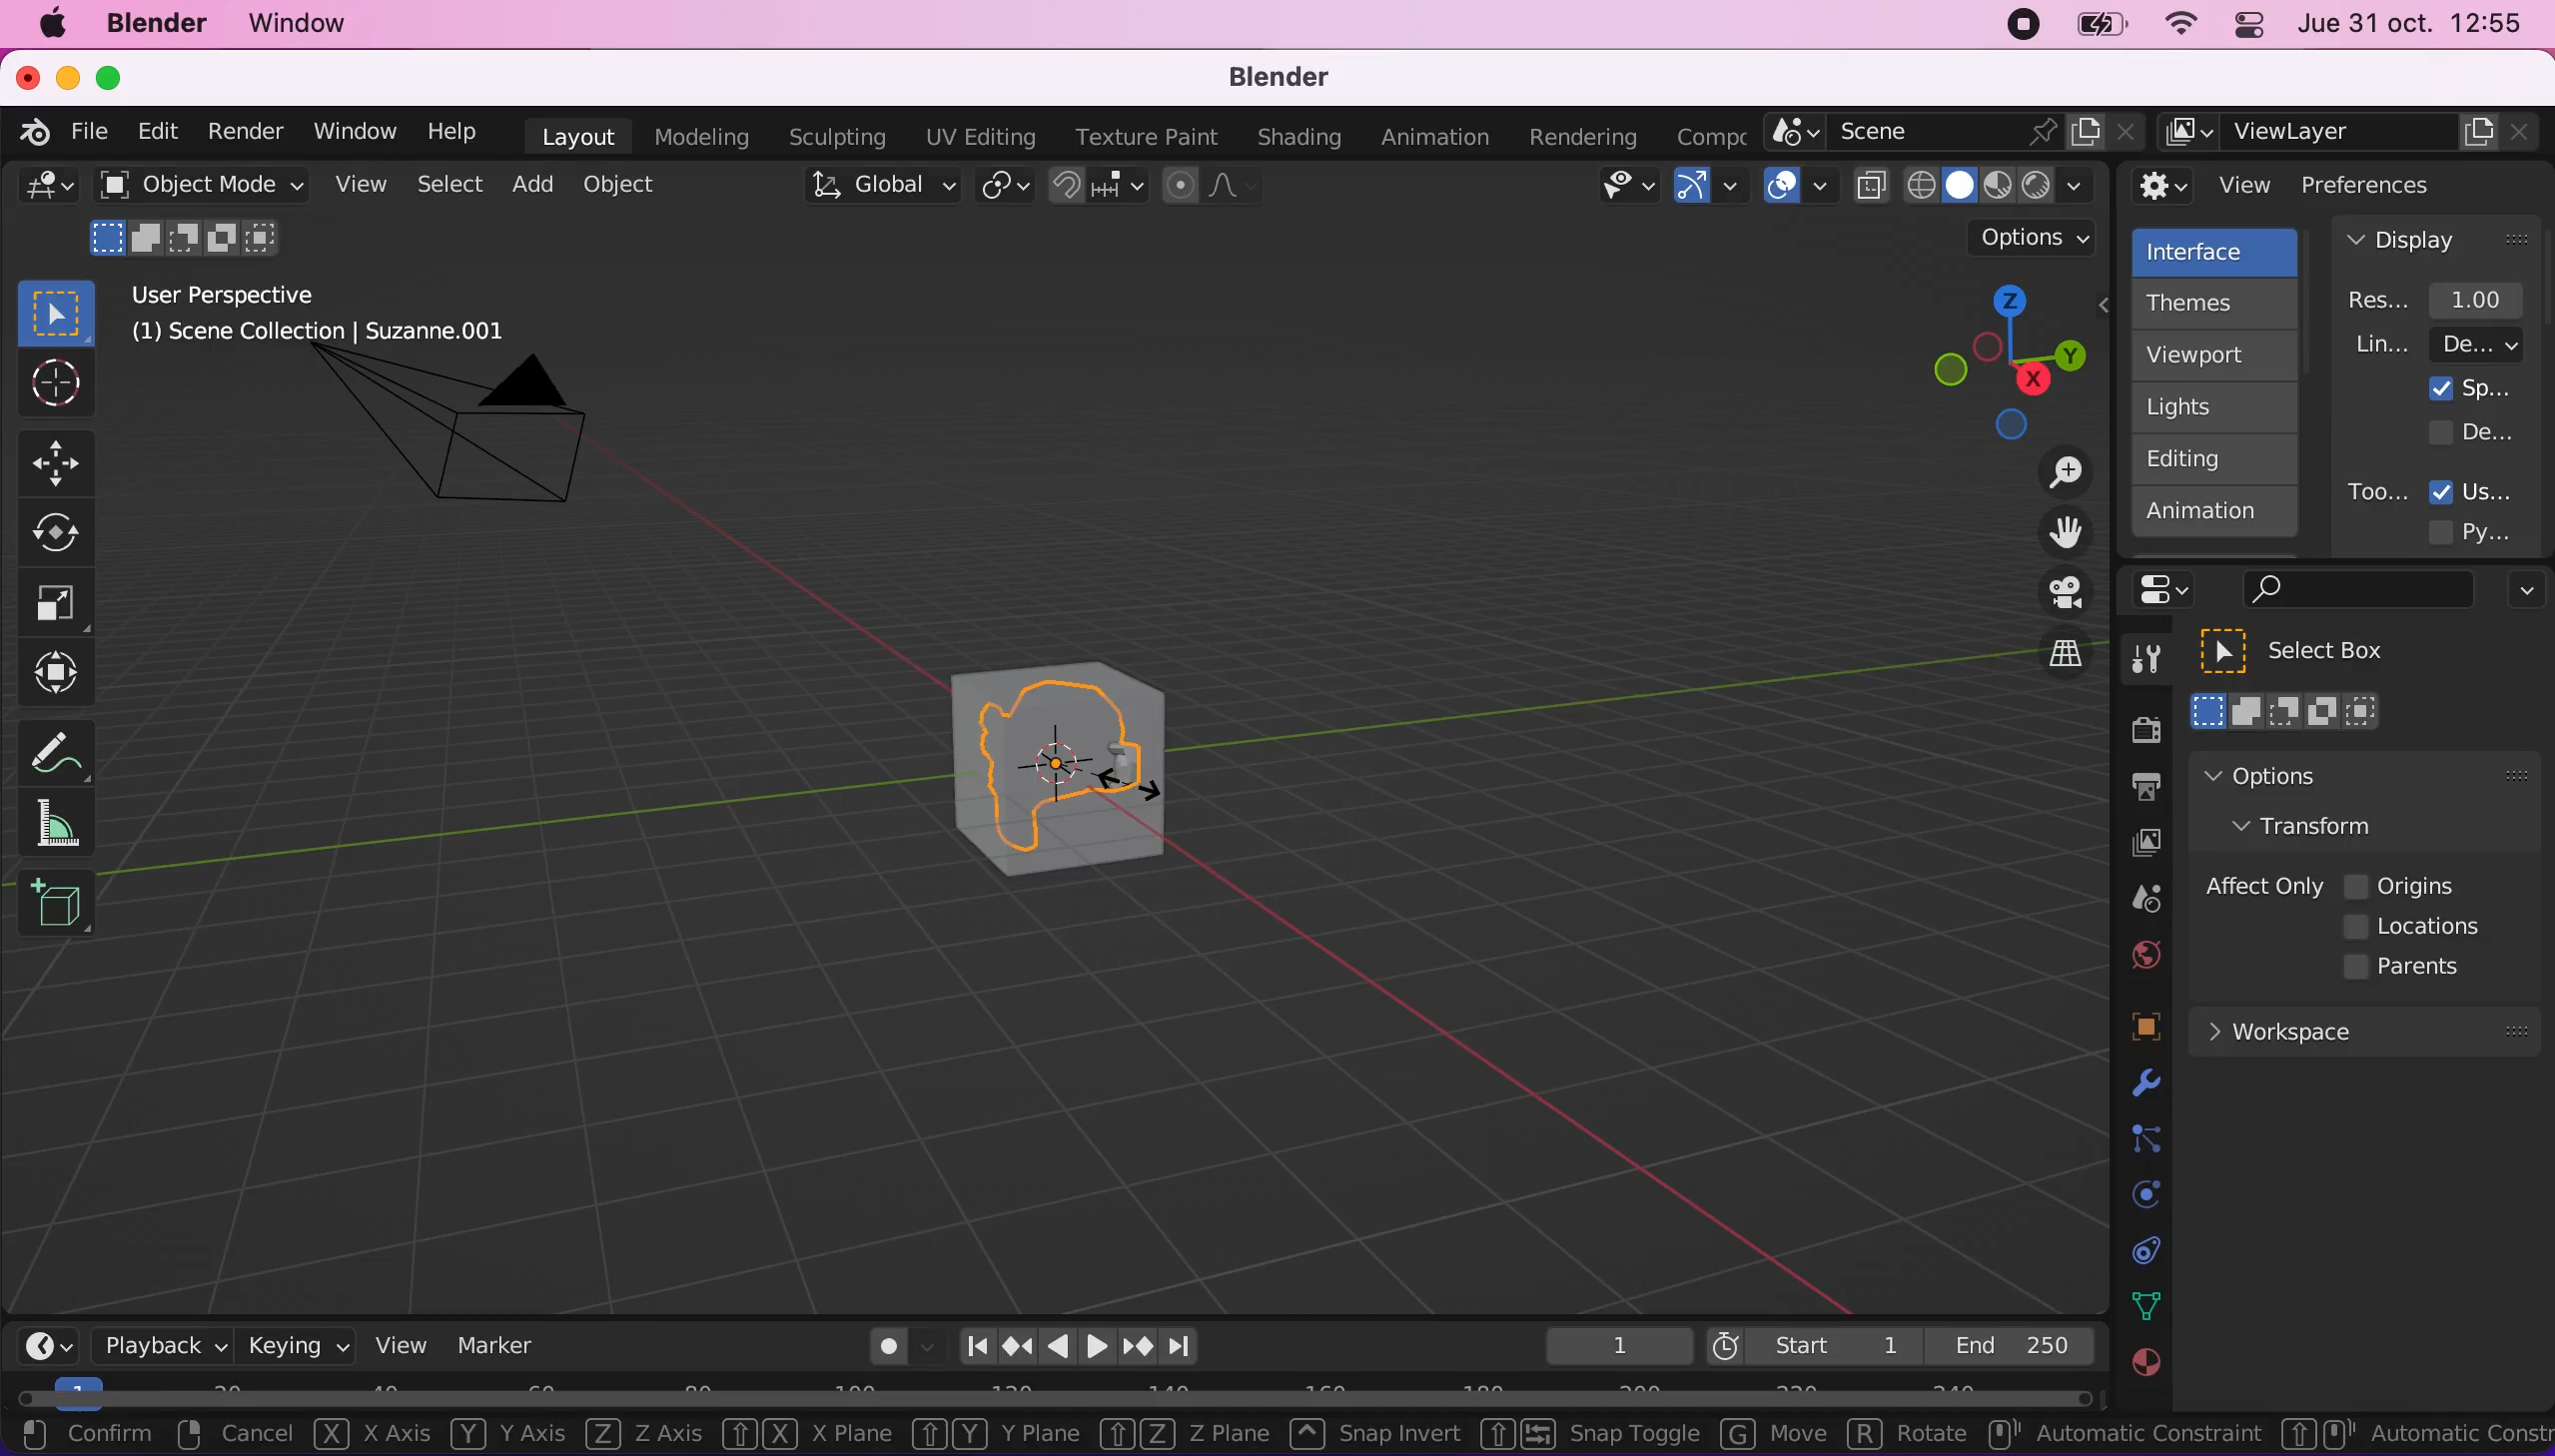 This screenshot has width=2555, height=1456. What do you see at coordinates (70, 822) in the screenshot?
I see `measure` at bounding box center [70, 822].